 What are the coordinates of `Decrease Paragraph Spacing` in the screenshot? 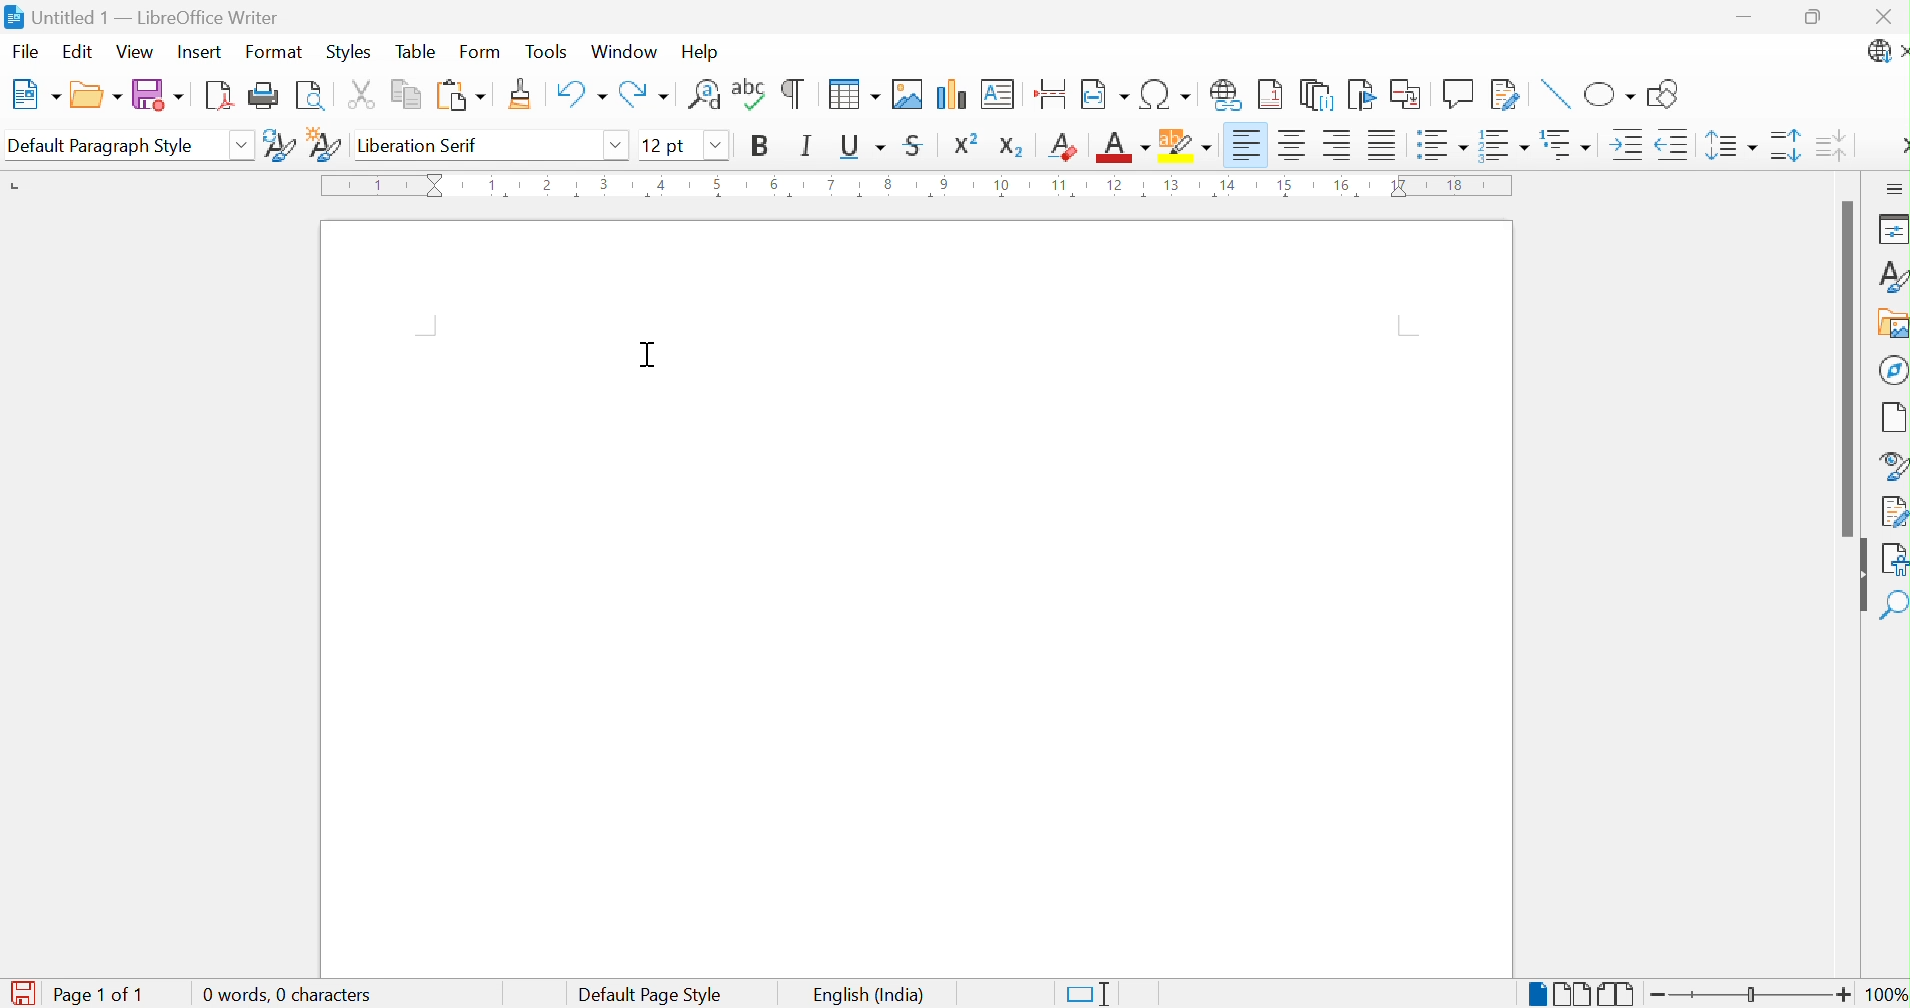 It's located at (1833, 148).